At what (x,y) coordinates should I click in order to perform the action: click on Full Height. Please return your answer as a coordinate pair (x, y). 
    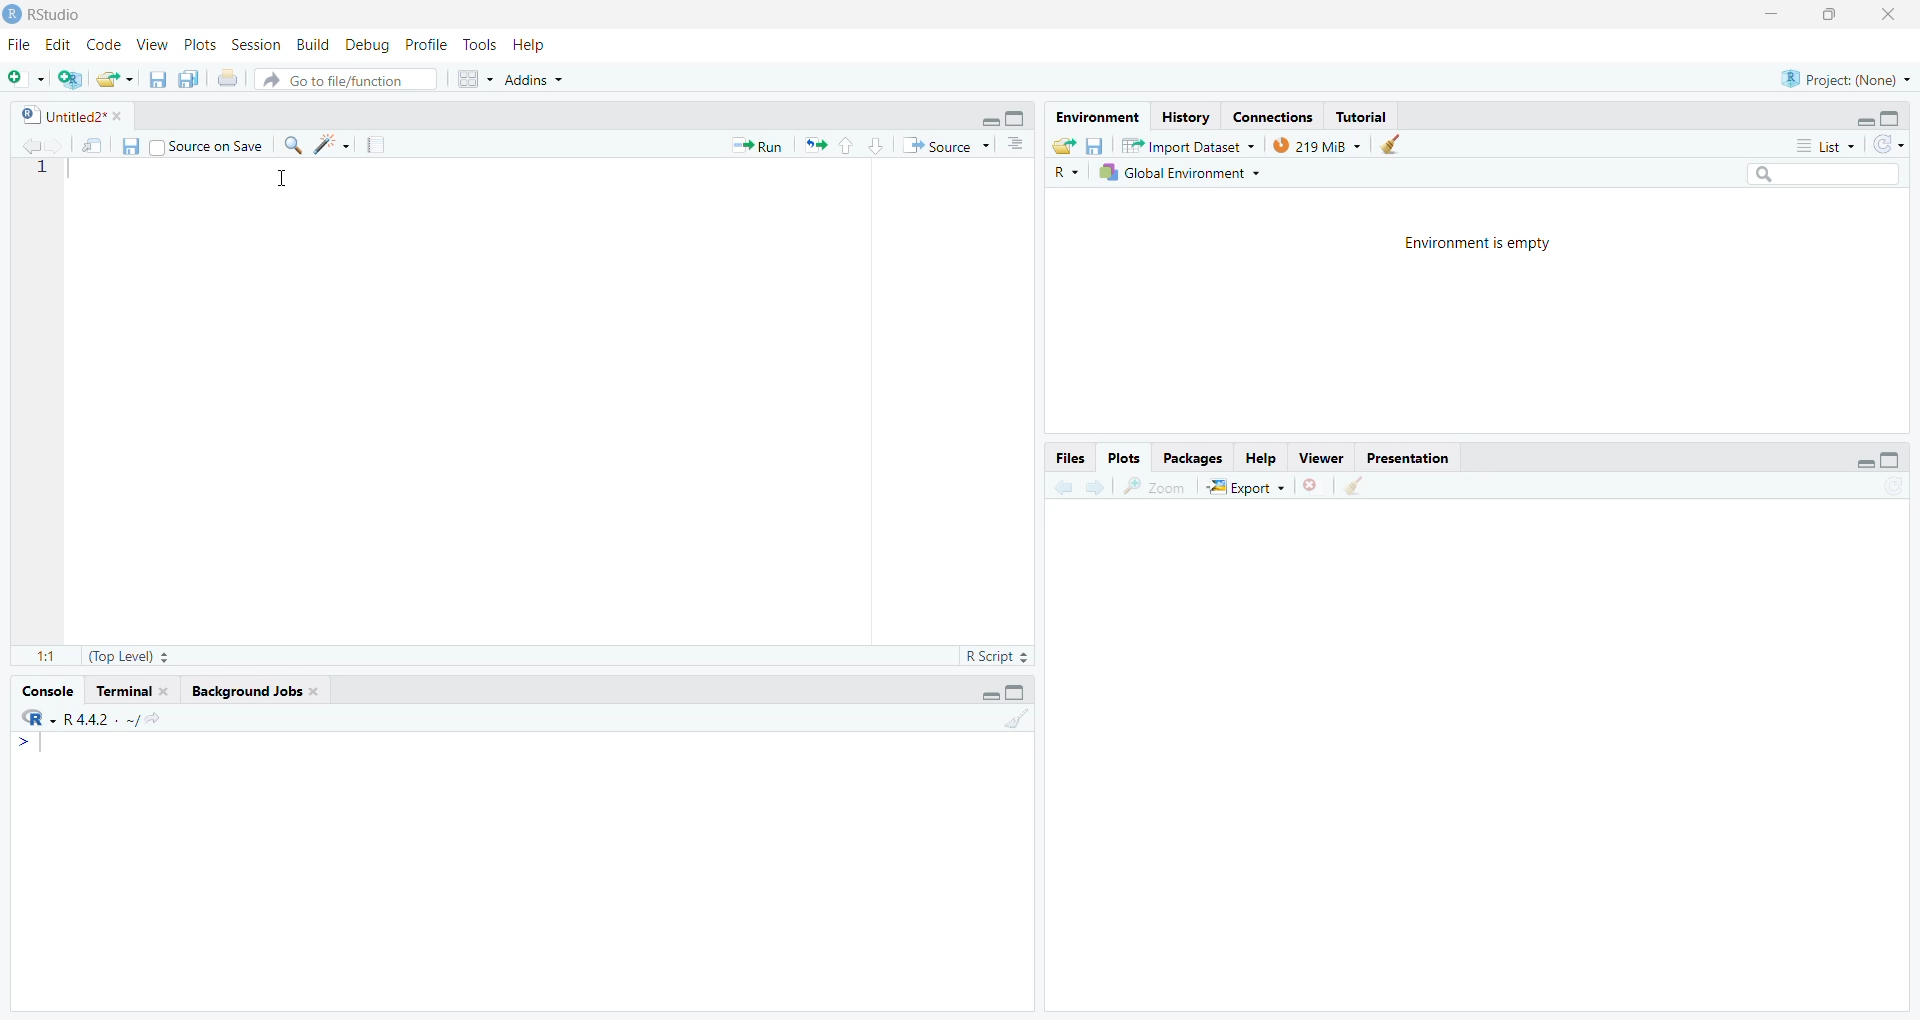
    Looking at the image, I should click on (1016, 691).